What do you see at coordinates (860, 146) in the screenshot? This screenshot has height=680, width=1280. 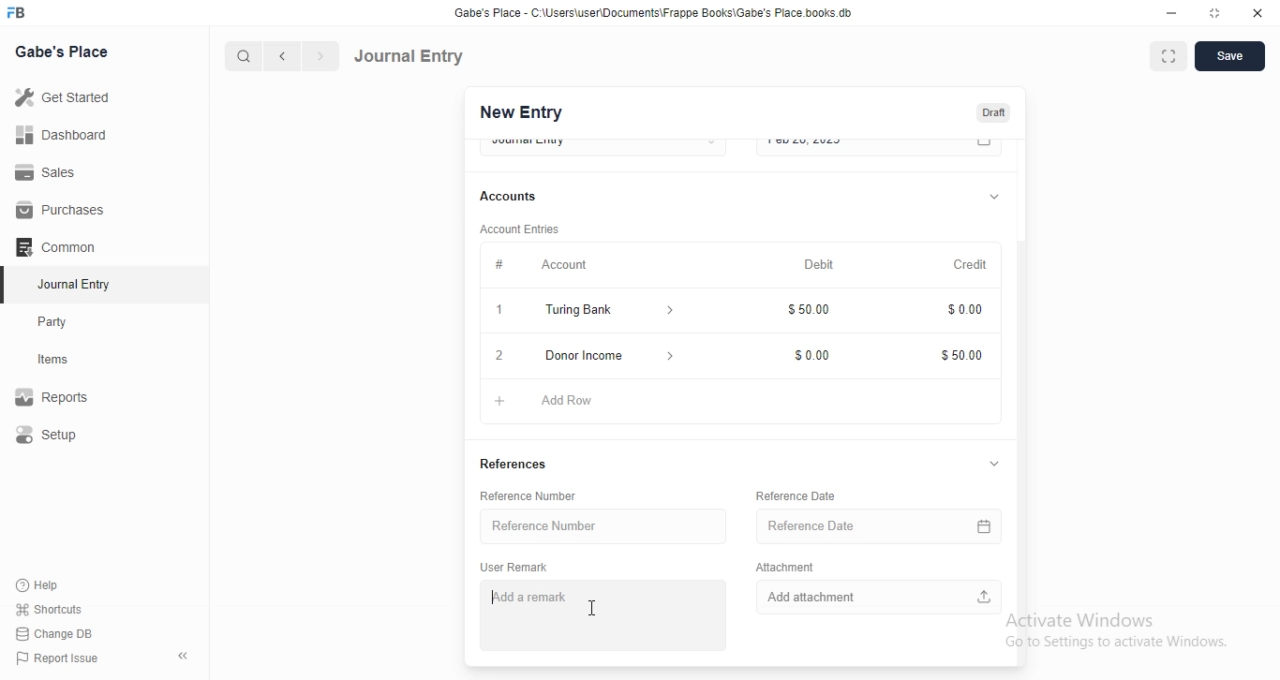 I see `Feb 28, 2025` at bounding box center [860, 146].